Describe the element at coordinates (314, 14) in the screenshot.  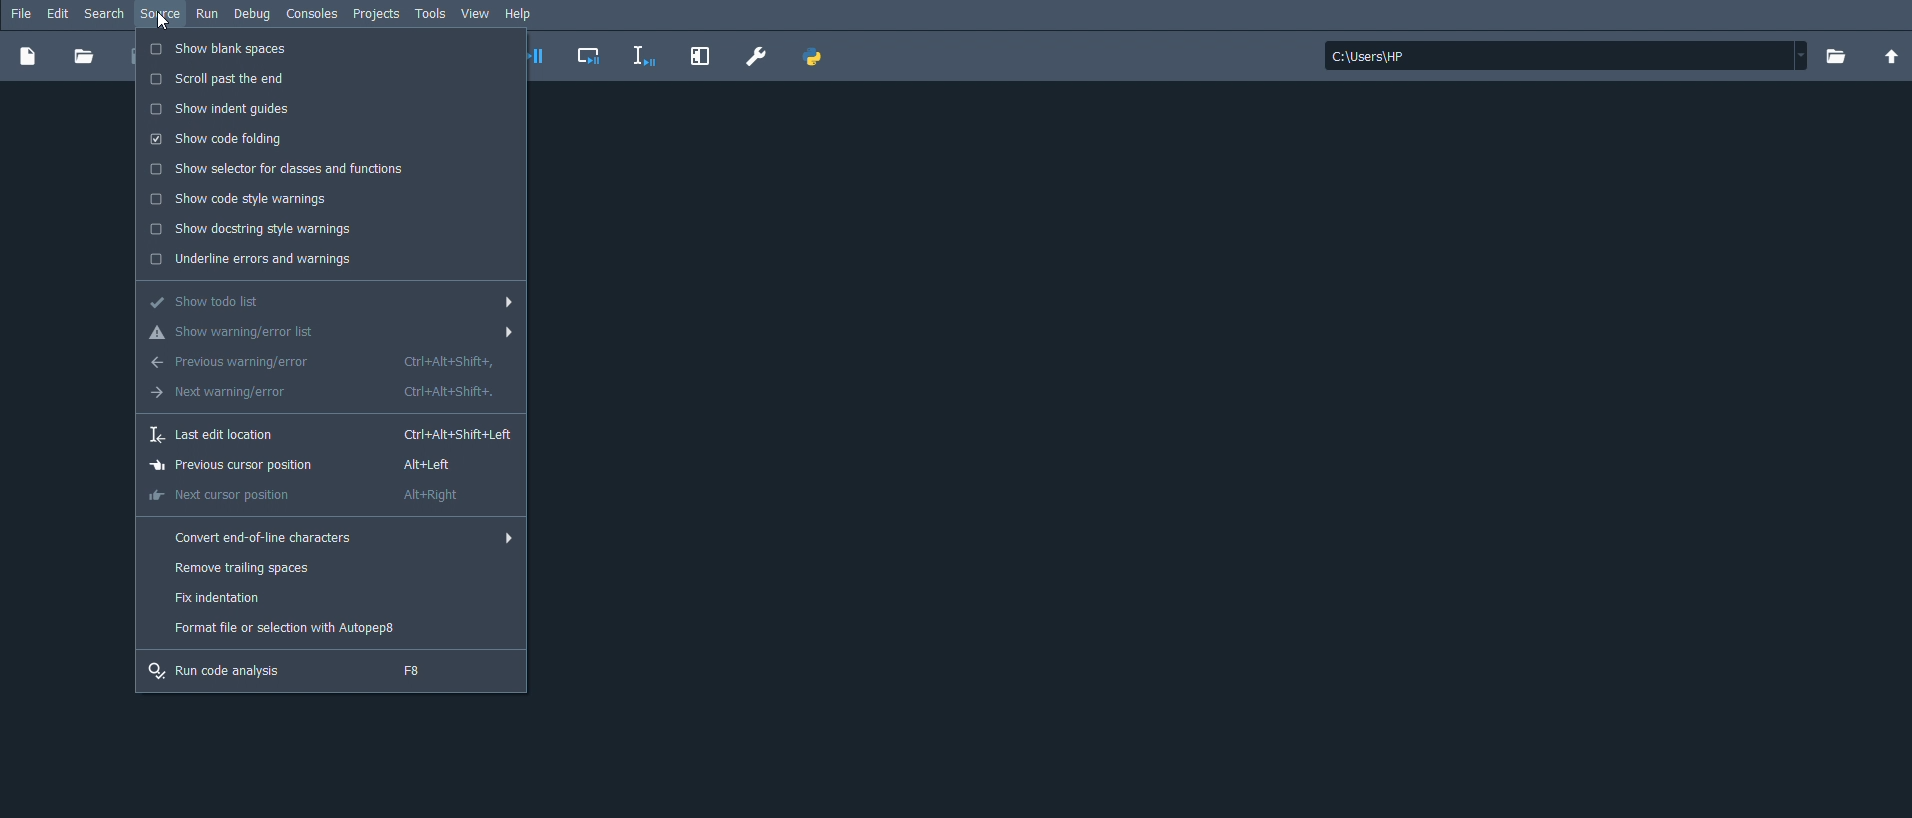
I see `Consoles` at that location.